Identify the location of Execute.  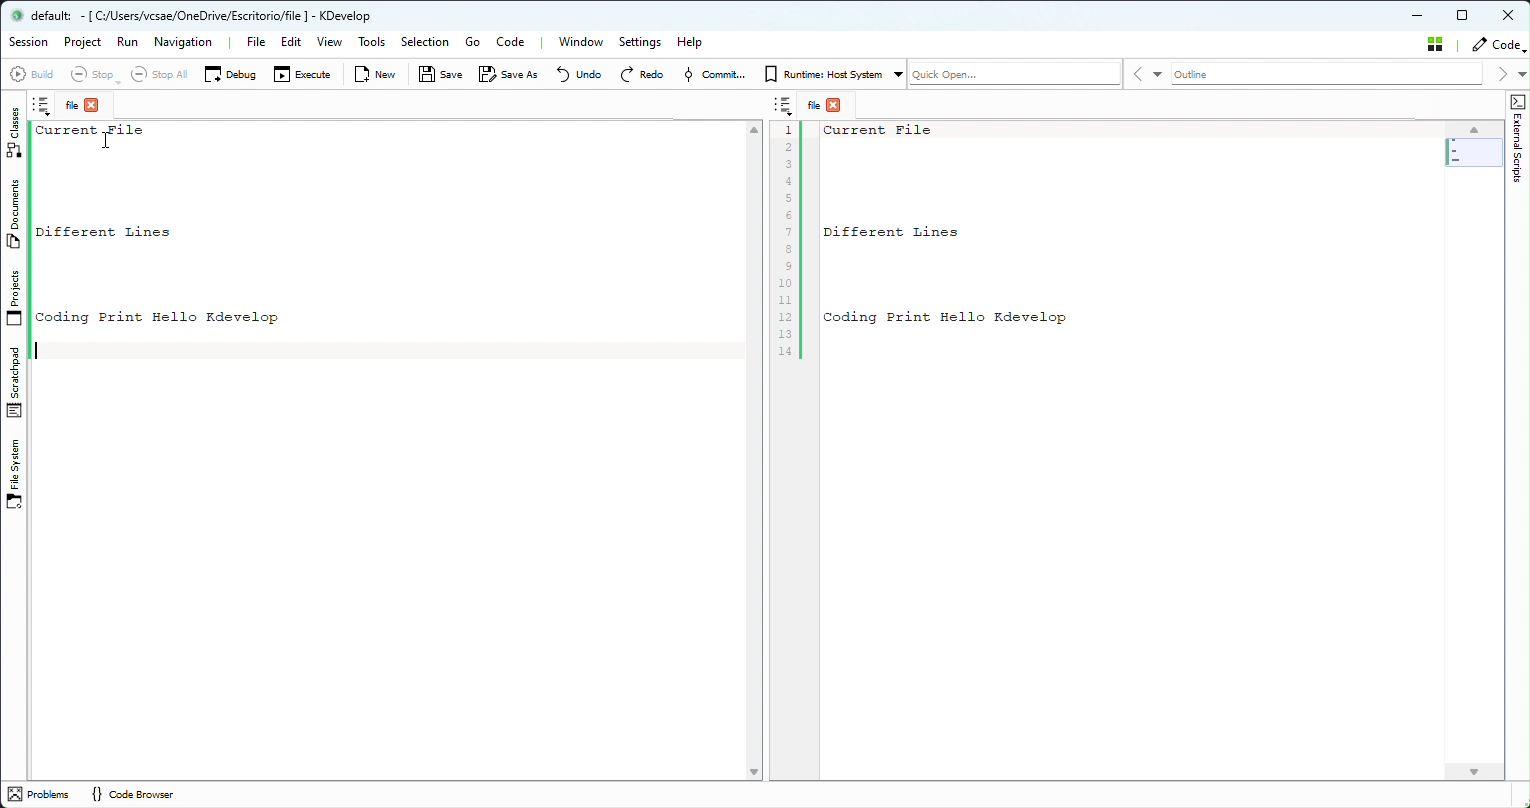
(308, 75).